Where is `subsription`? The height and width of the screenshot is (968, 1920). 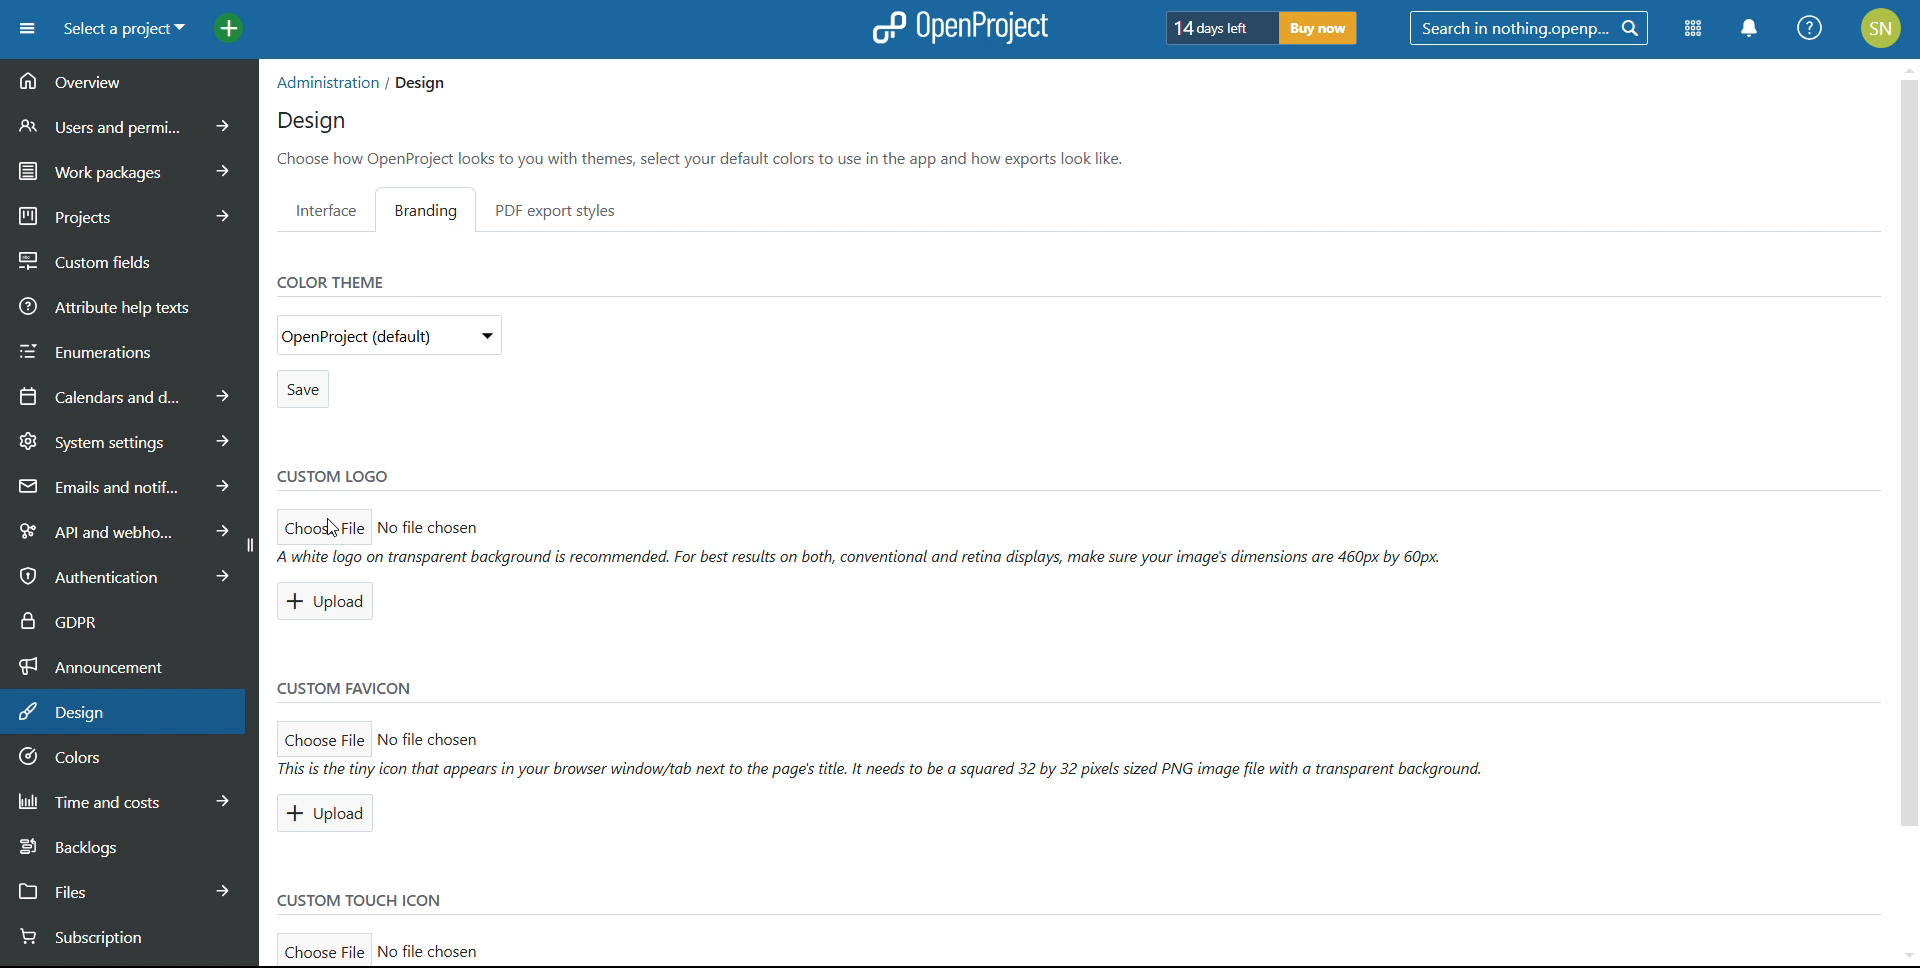 subsription is located at coordinates (115, 938).